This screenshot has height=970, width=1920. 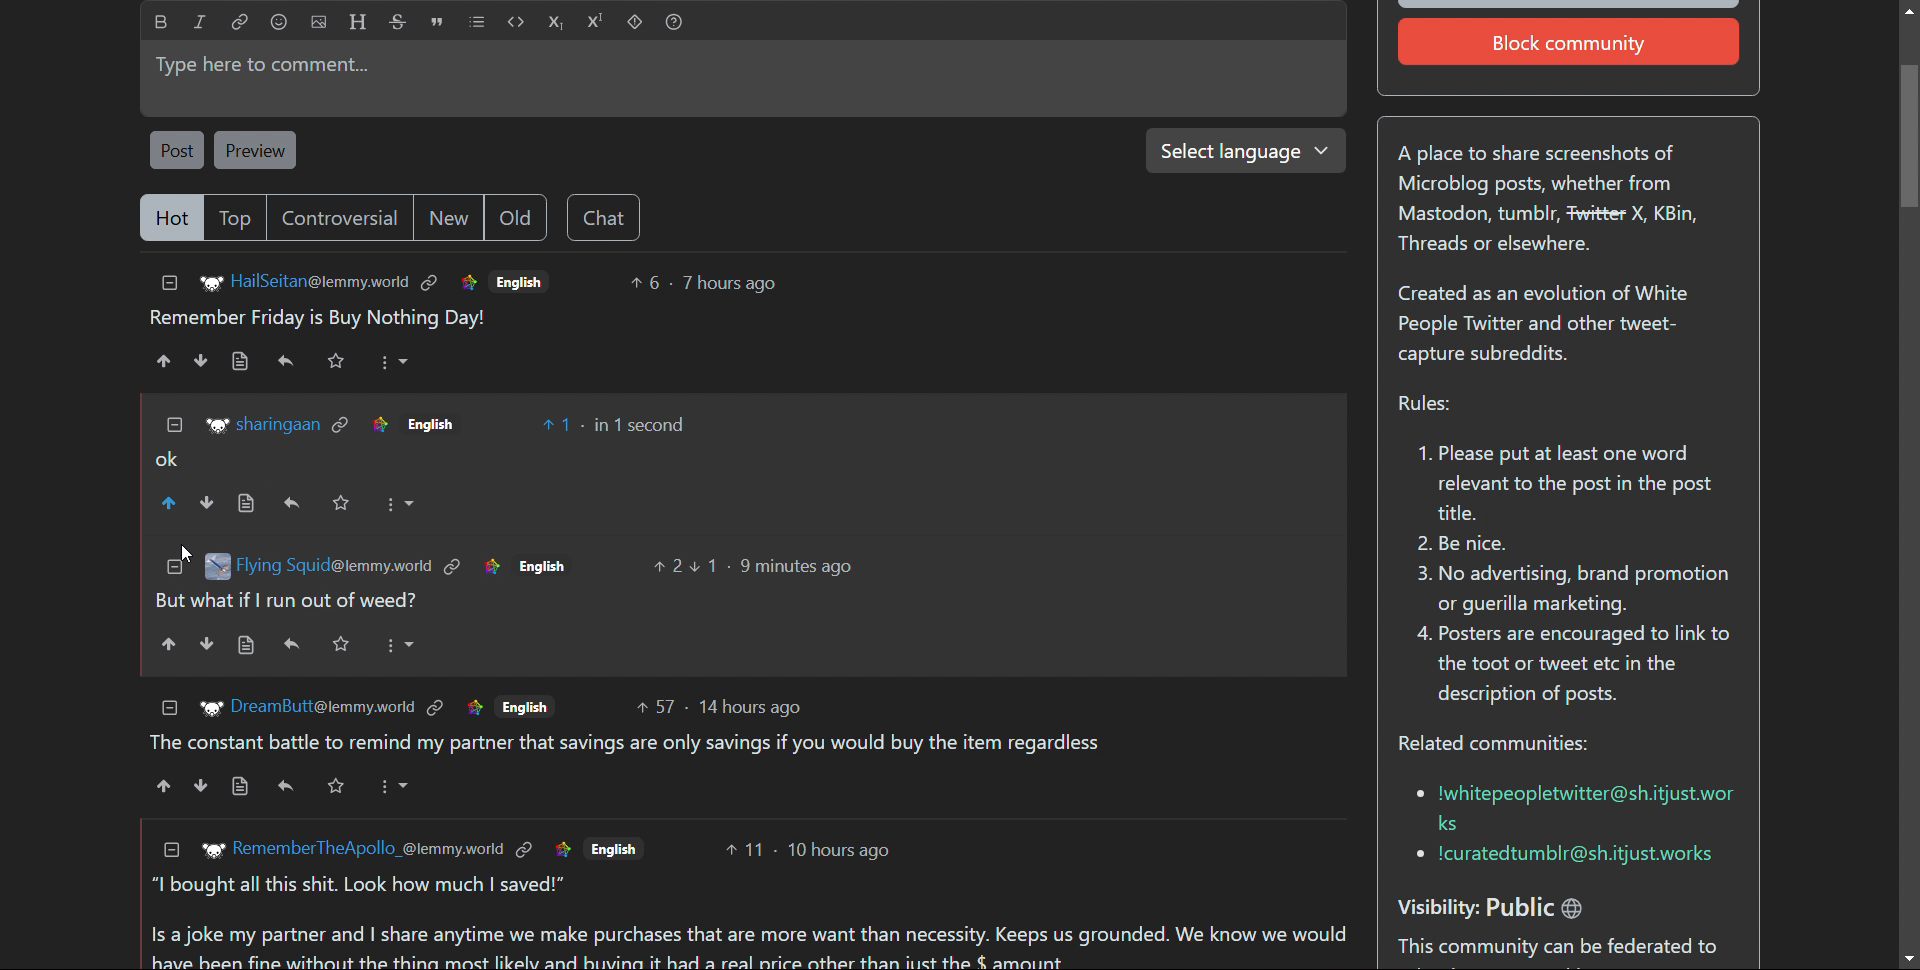 I want to click on 1. Please put at least one word relevant to the post in the post title., so click(x=1560, y=484).